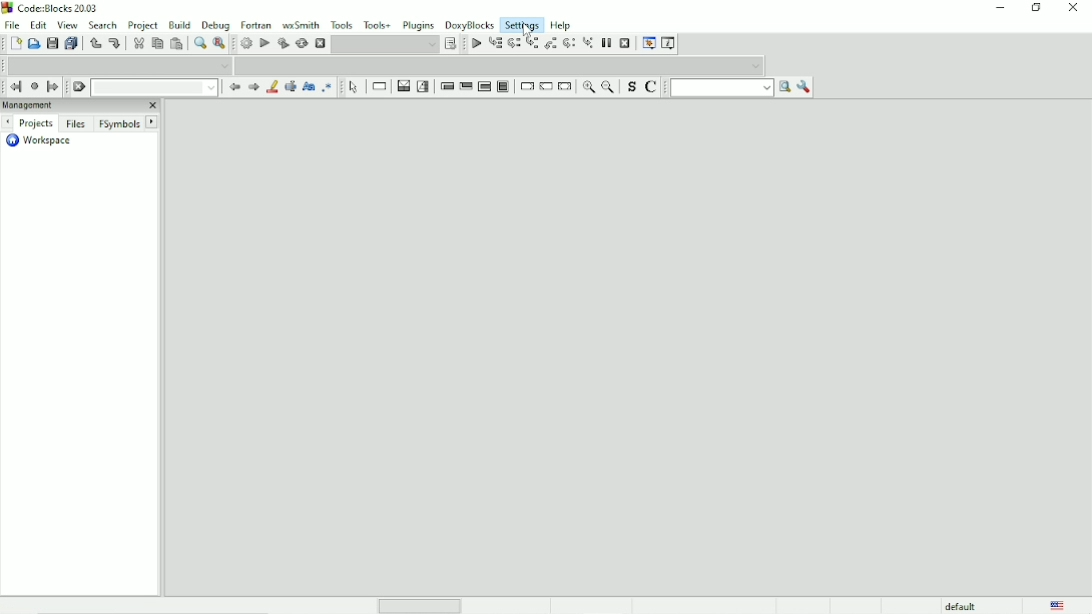  Describe the element at coordinates (1059, 605) in the screenshot. I see `Language` at that location.